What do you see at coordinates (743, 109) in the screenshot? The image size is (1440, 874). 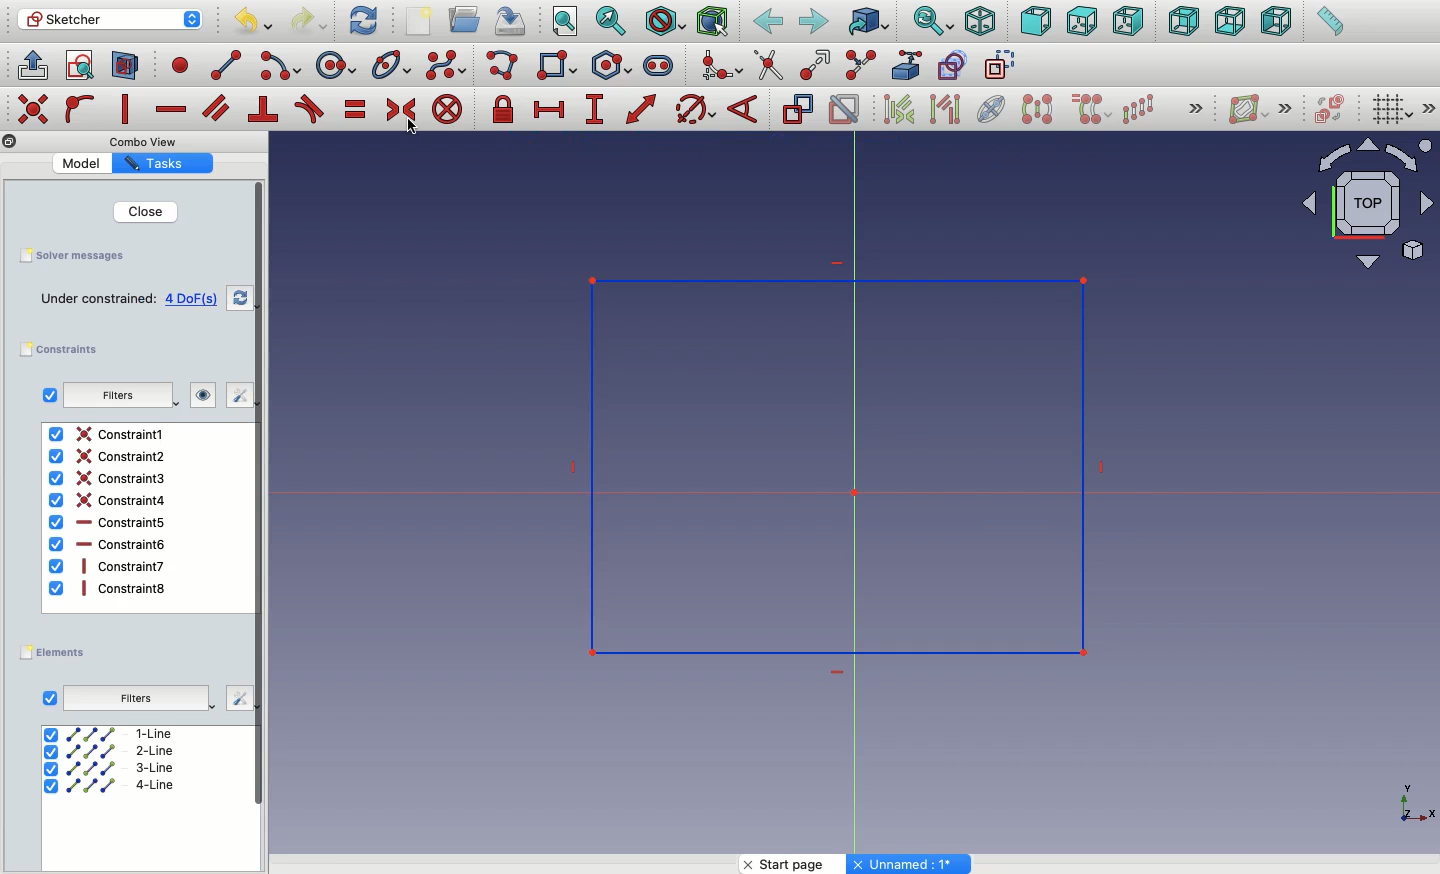 I see `Constrain angle` at bounding box center [743, 109].